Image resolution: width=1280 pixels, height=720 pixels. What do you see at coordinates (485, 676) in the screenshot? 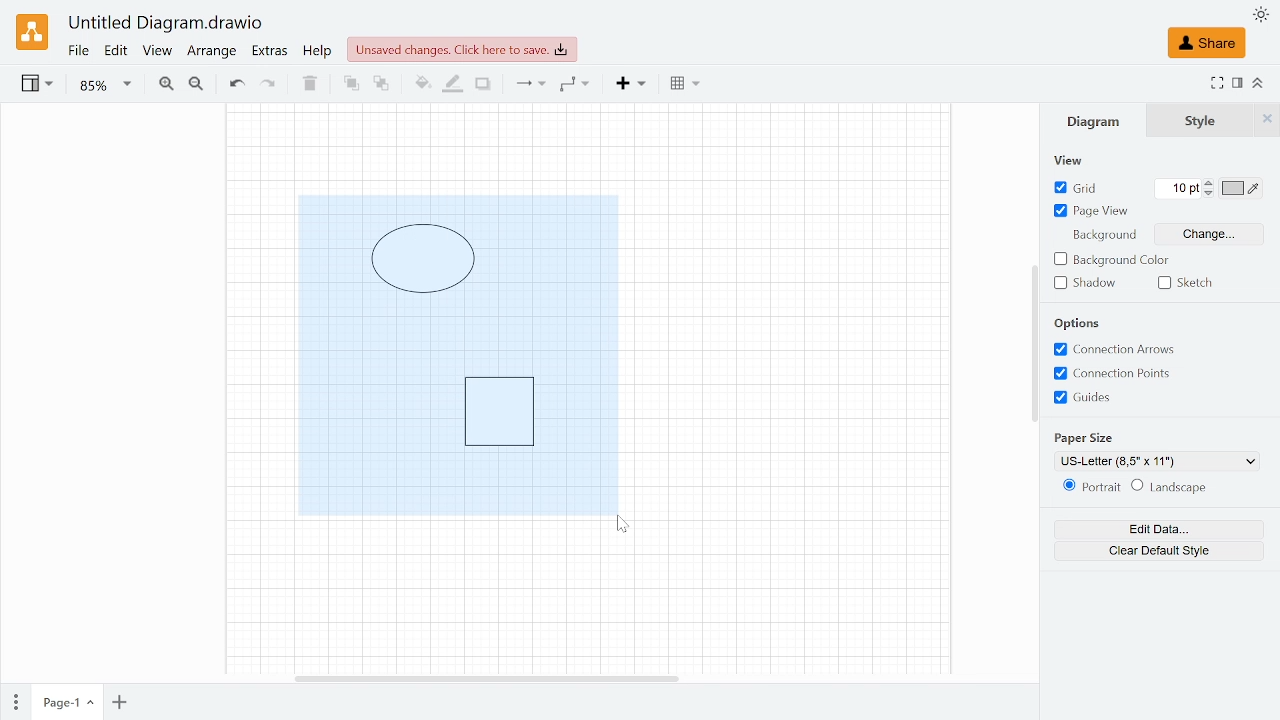
I see `Horizontal scrollbar` at bounding box center [485, 676].